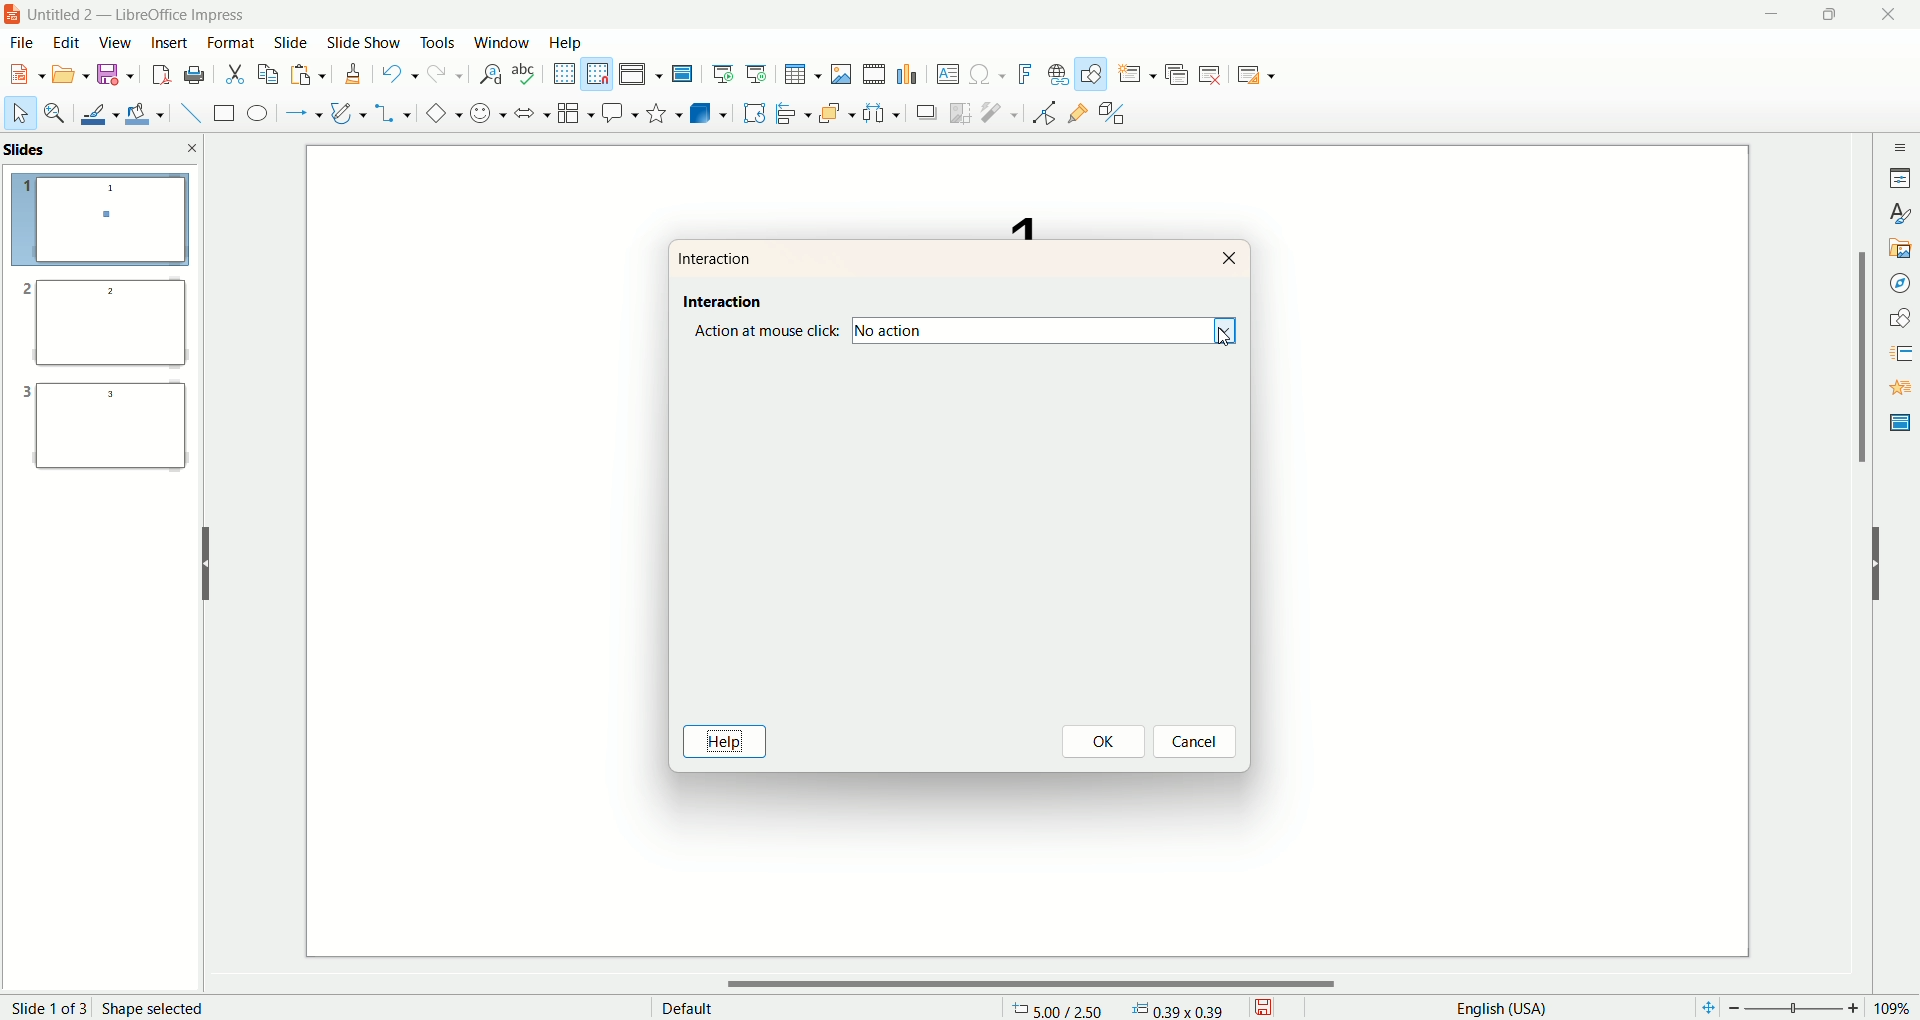 Image resolution: width=1920 pixels, height=1020 pixels. Describe the element at coordinates (1197, 740) in the screenshot. I see `cancel` at that location.